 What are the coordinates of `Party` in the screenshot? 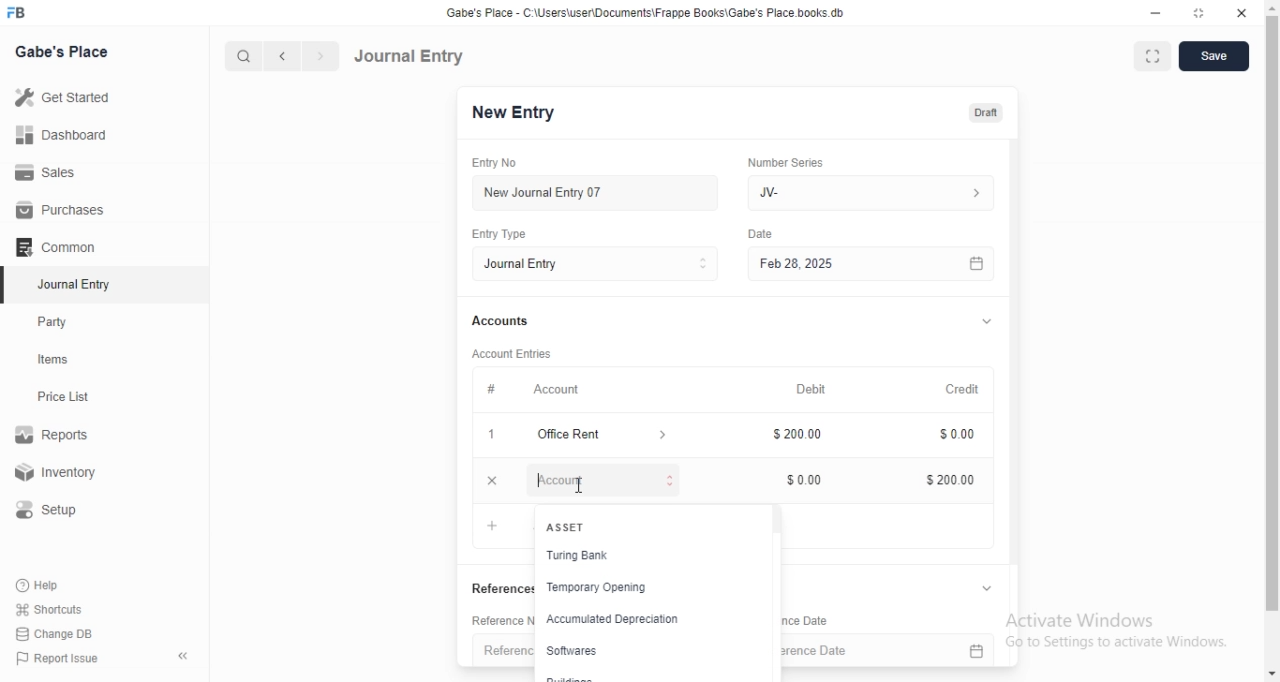 It's located at (57, 322).